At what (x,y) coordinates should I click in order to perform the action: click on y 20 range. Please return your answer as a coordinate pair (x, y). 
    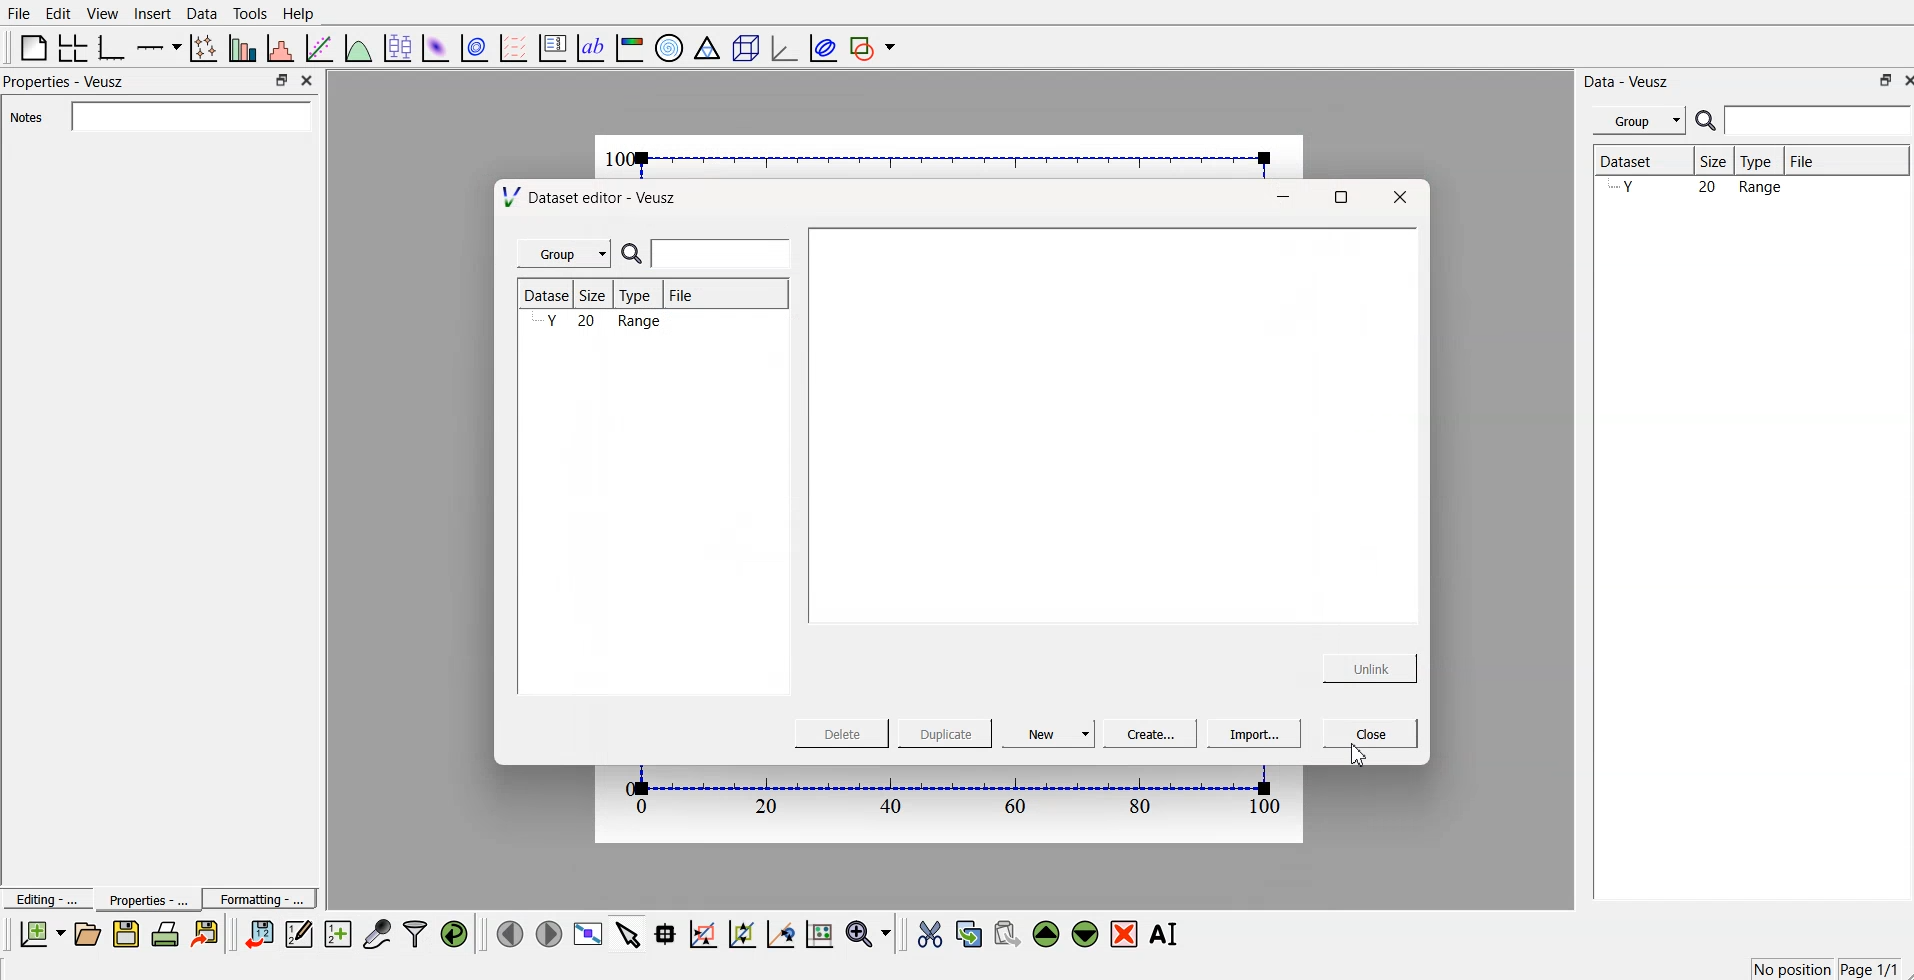
    Looking at the image, I should click on (1705, 190).